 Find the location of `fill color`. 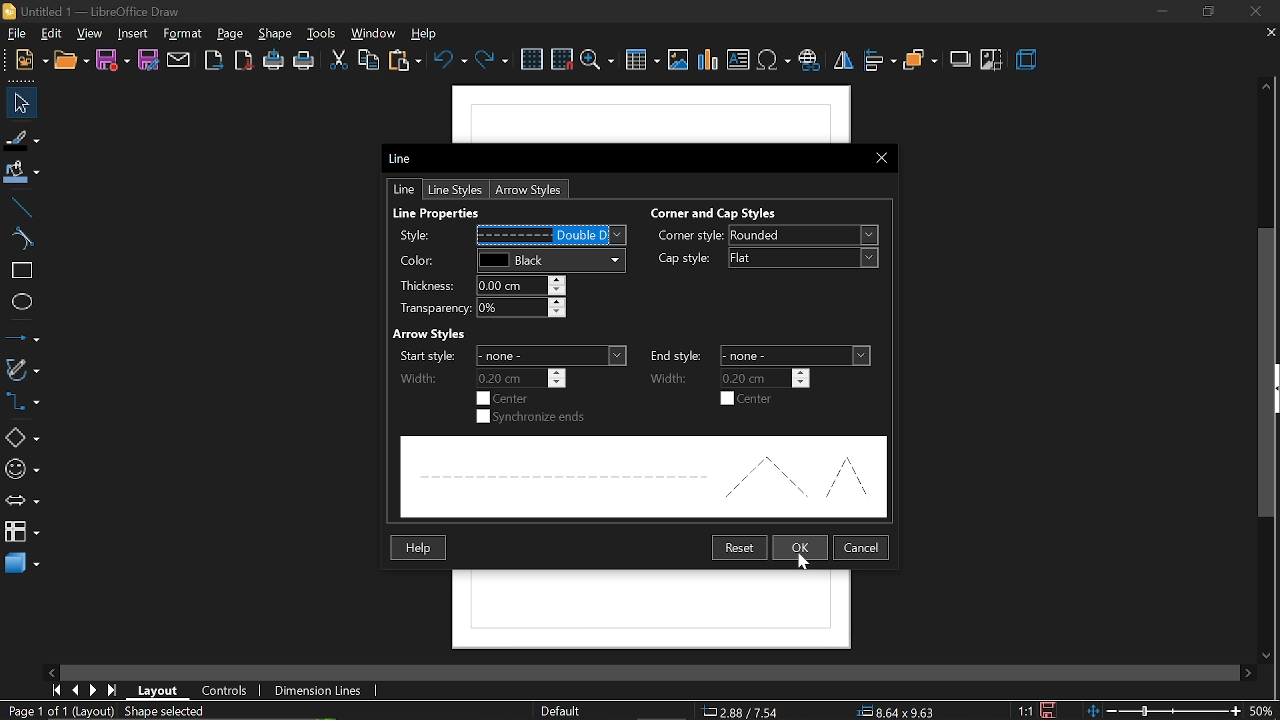

fill color is located at coordinates (22, 170).